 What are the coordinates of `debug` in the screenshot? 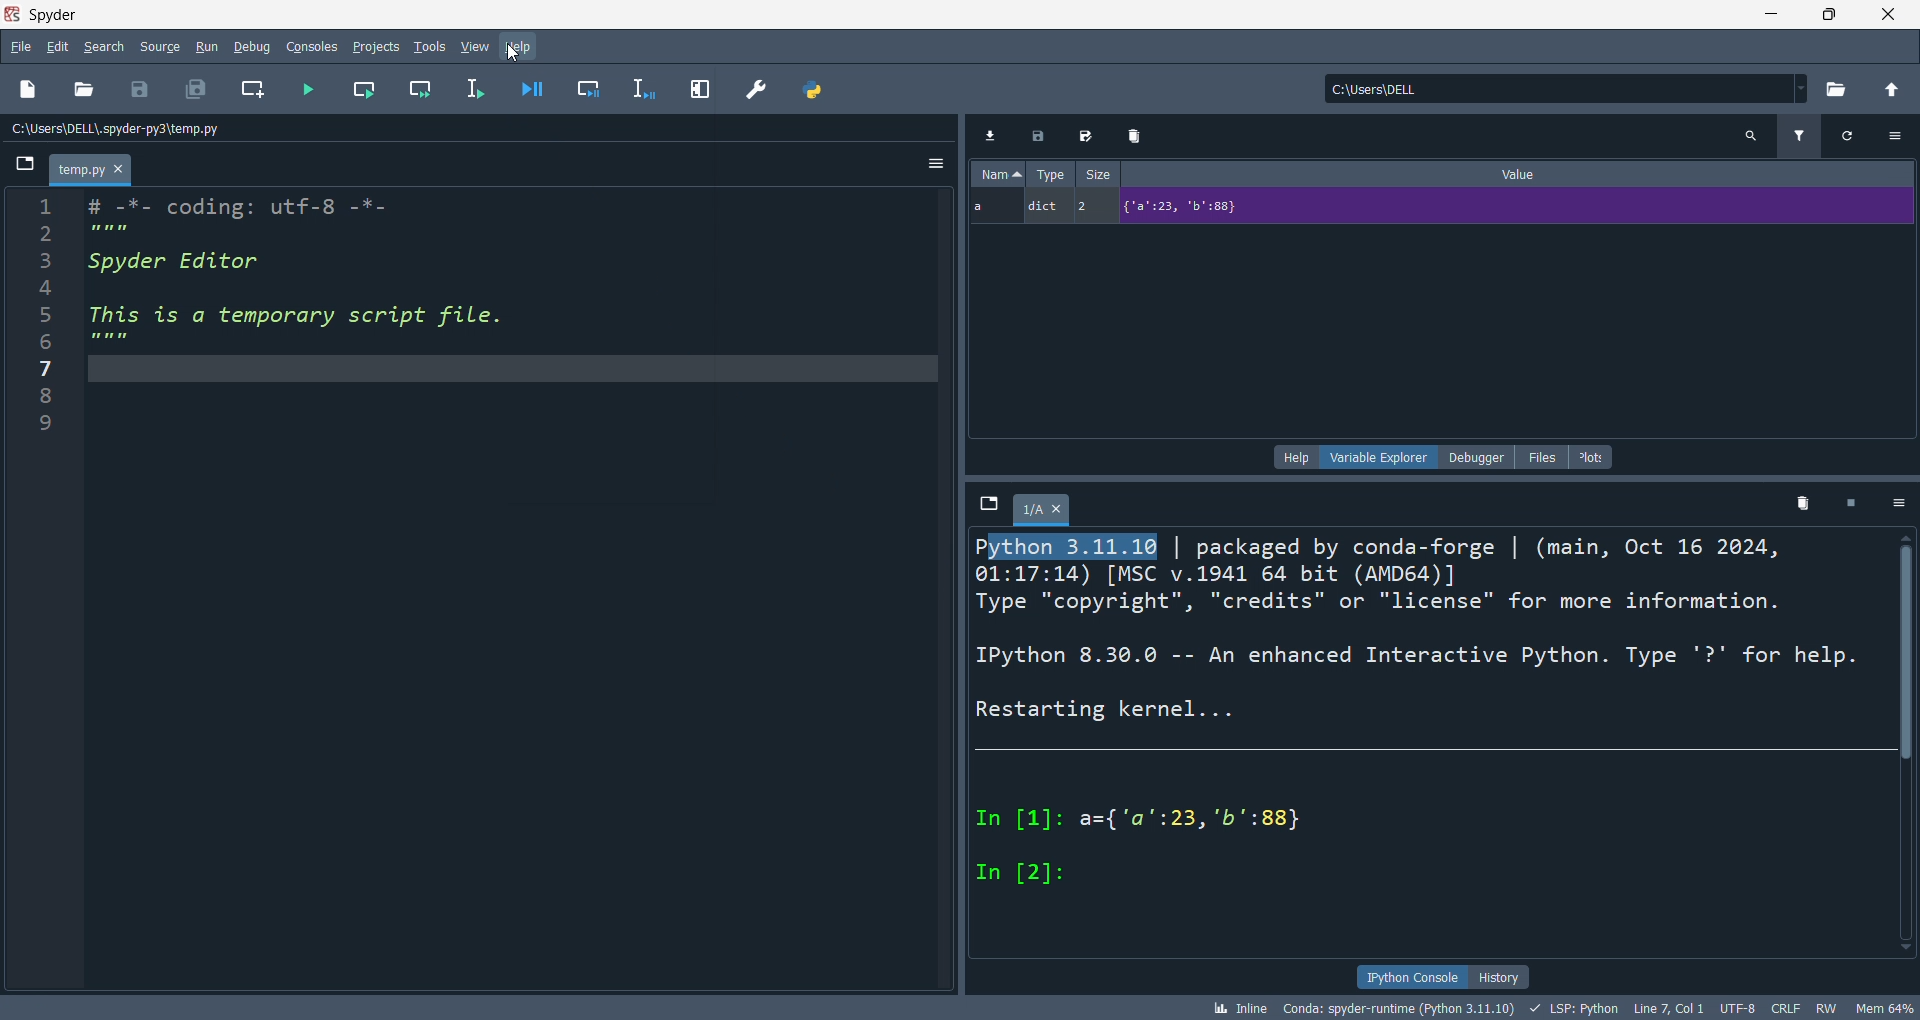 It's located at (251, 48).